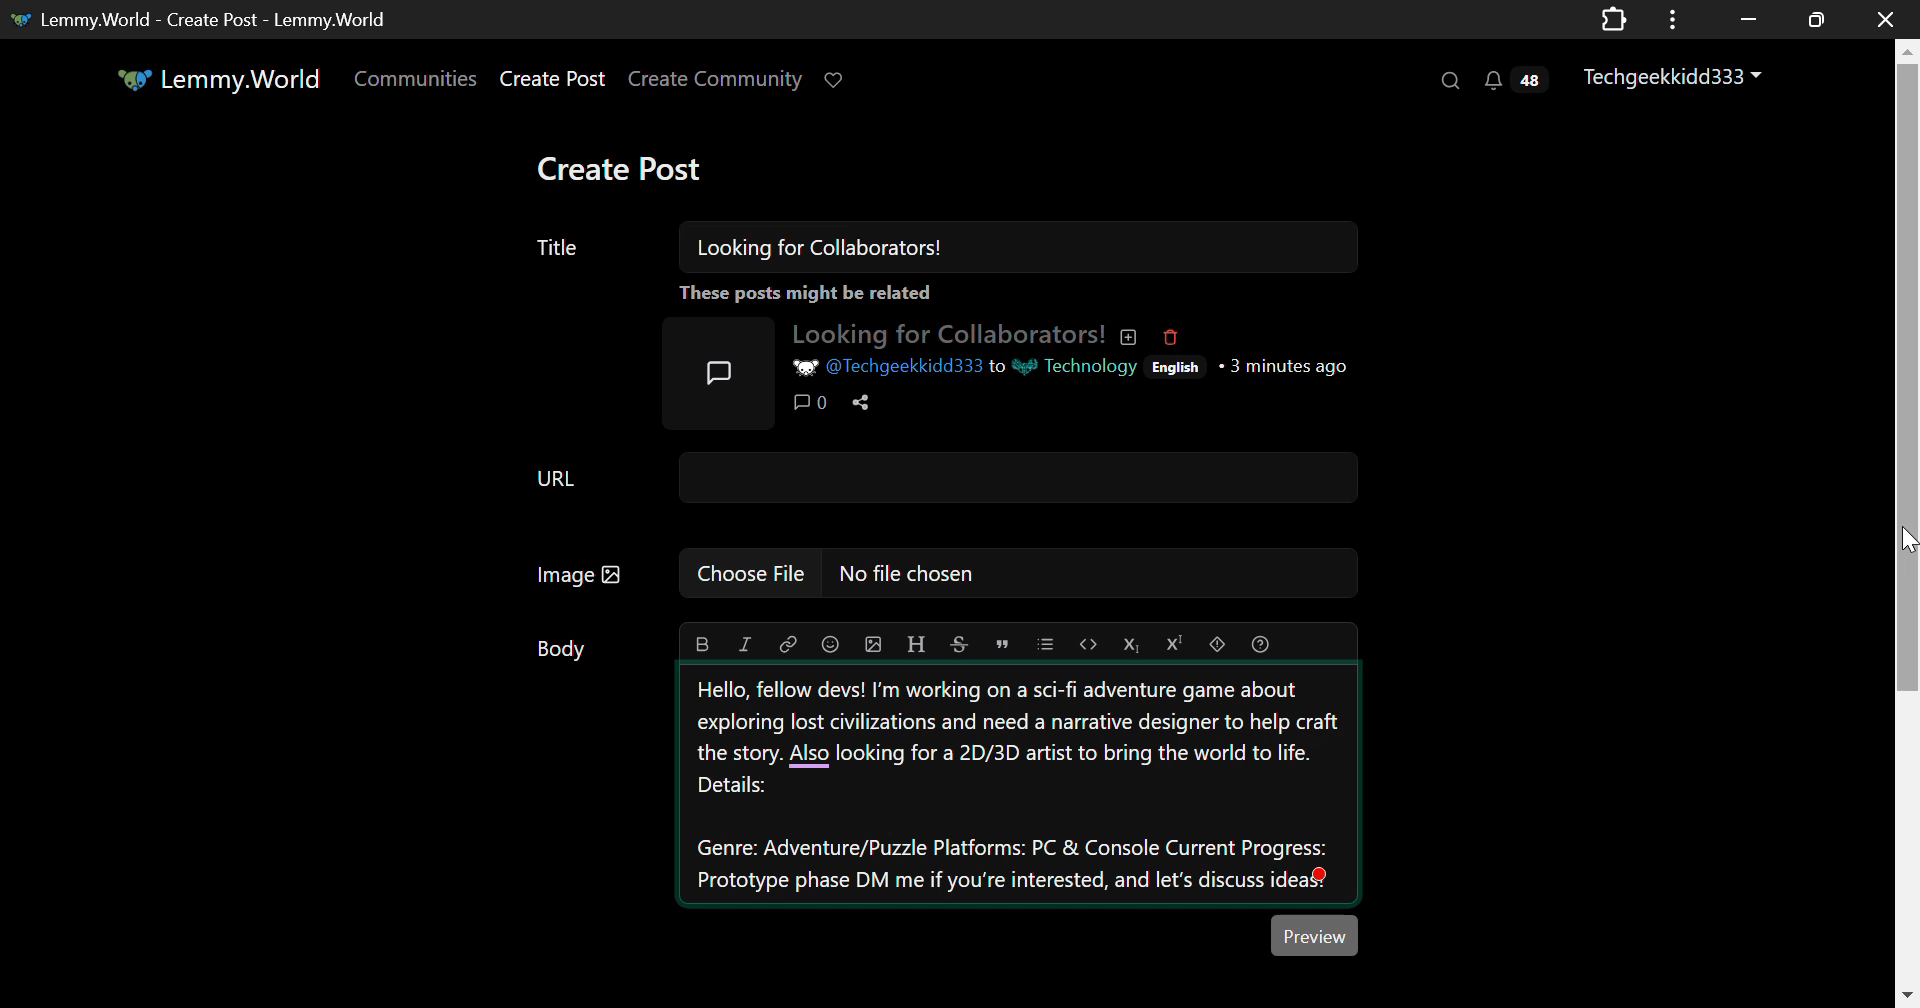 The height and width of the screenshot is (1008, 1920). Describe the element at coordinates (1292, 365) in the screenshot. I see `3 minutes ago` at that location.